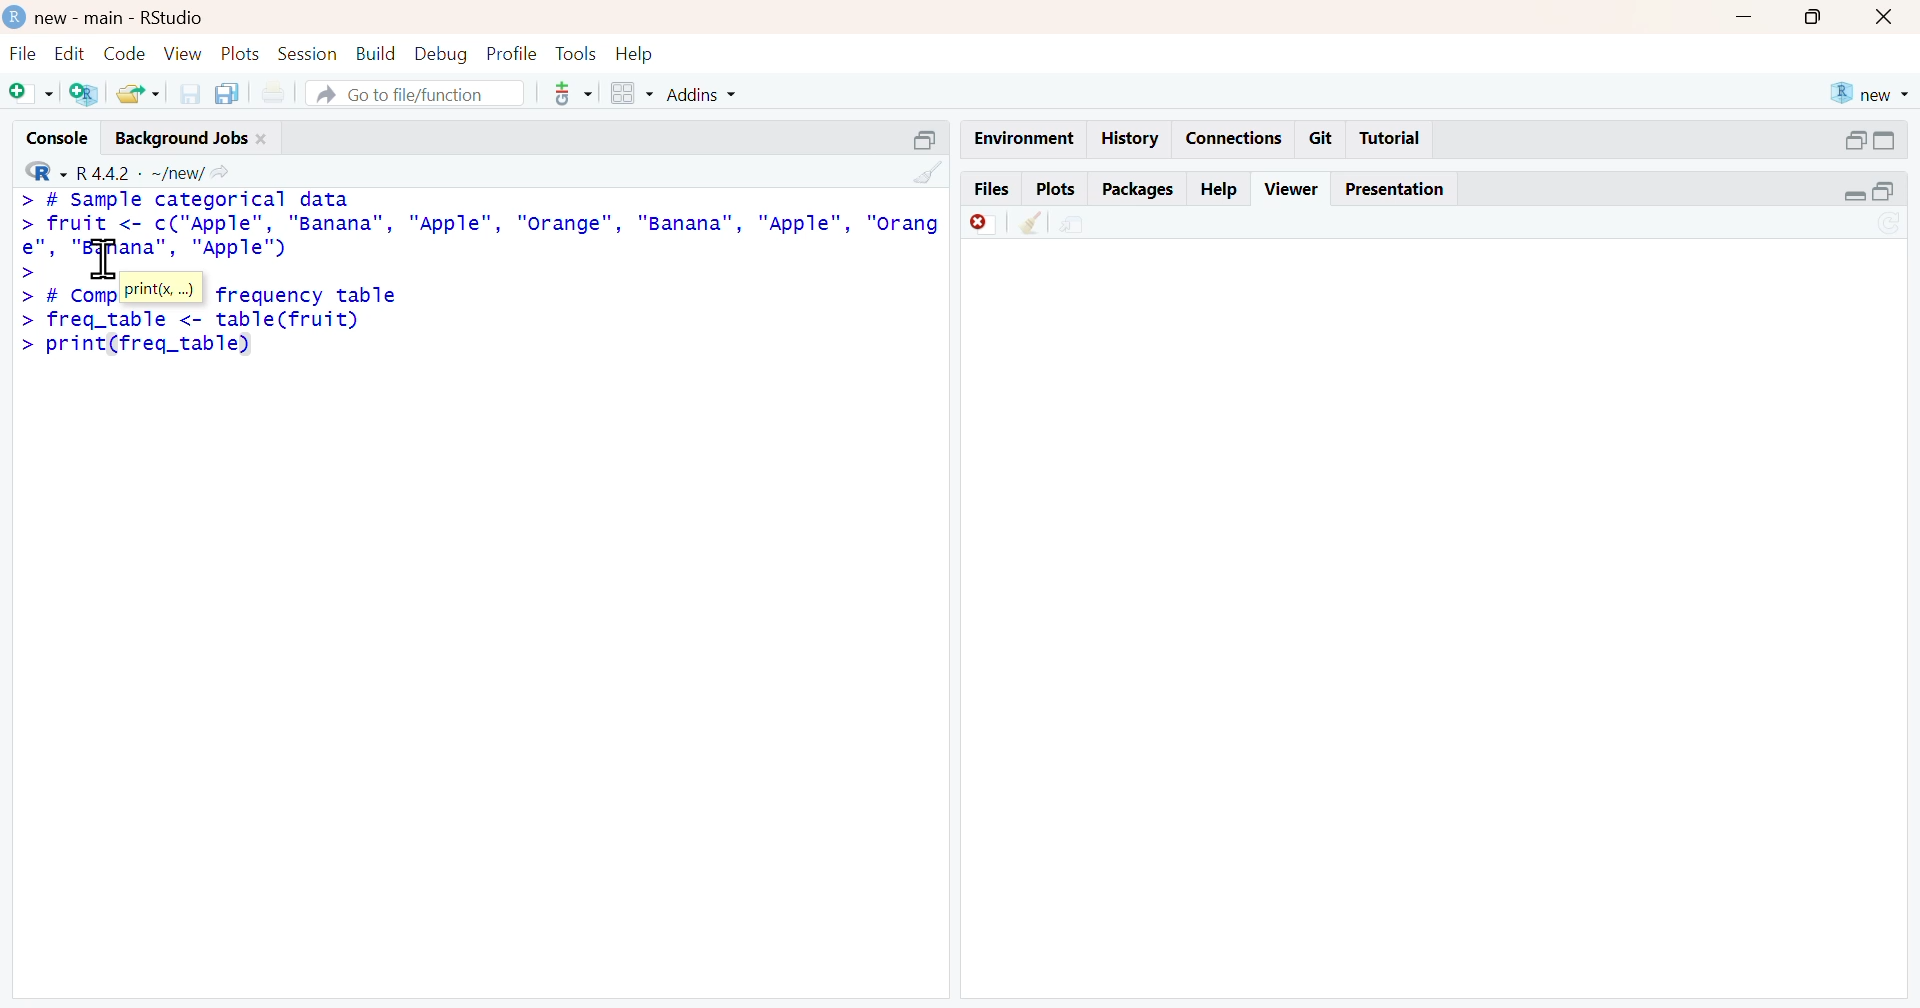 The height and width of the screenshot is (1008, 1920). What do you see at coordinates (1061, 189) in the screenshot?
I see `plots` at bounding box center [1061, 189].